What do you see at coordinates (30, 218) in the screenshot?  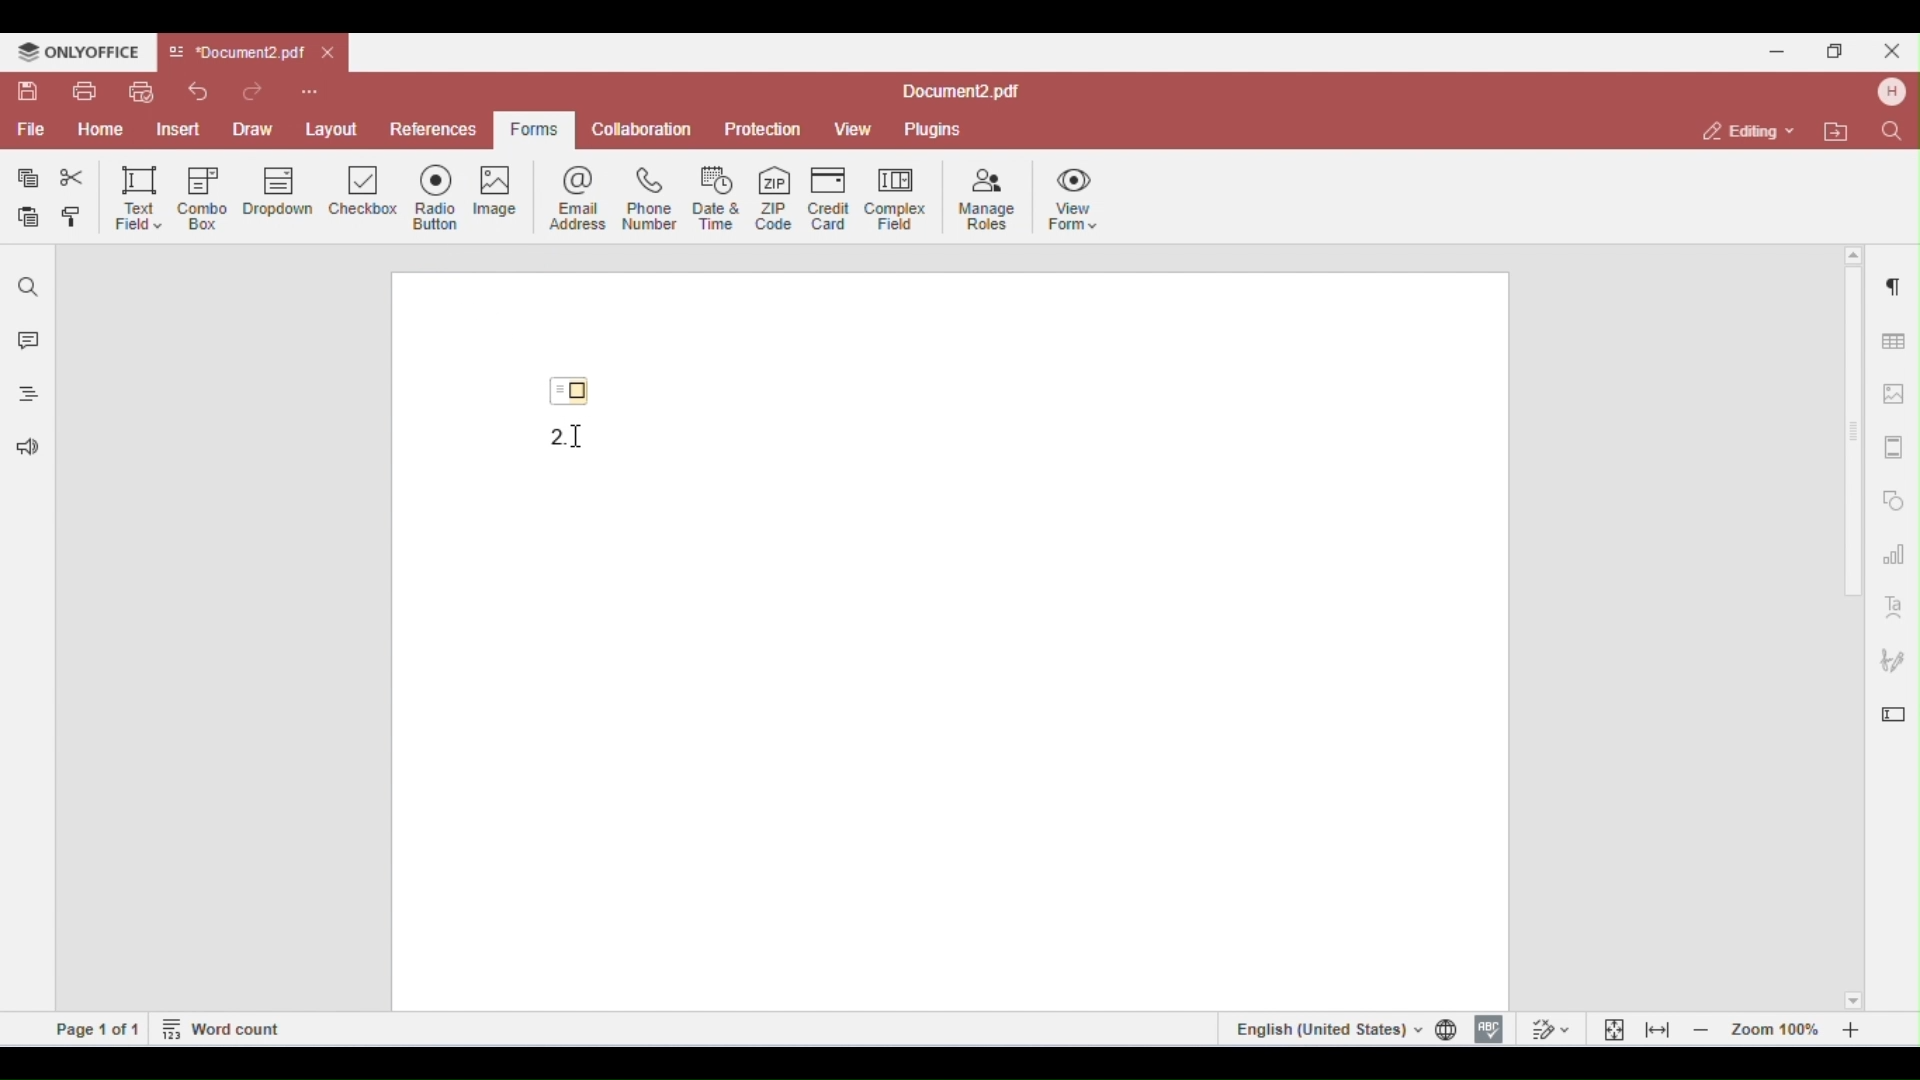 I see `paste` at bounding box center [30, 218].